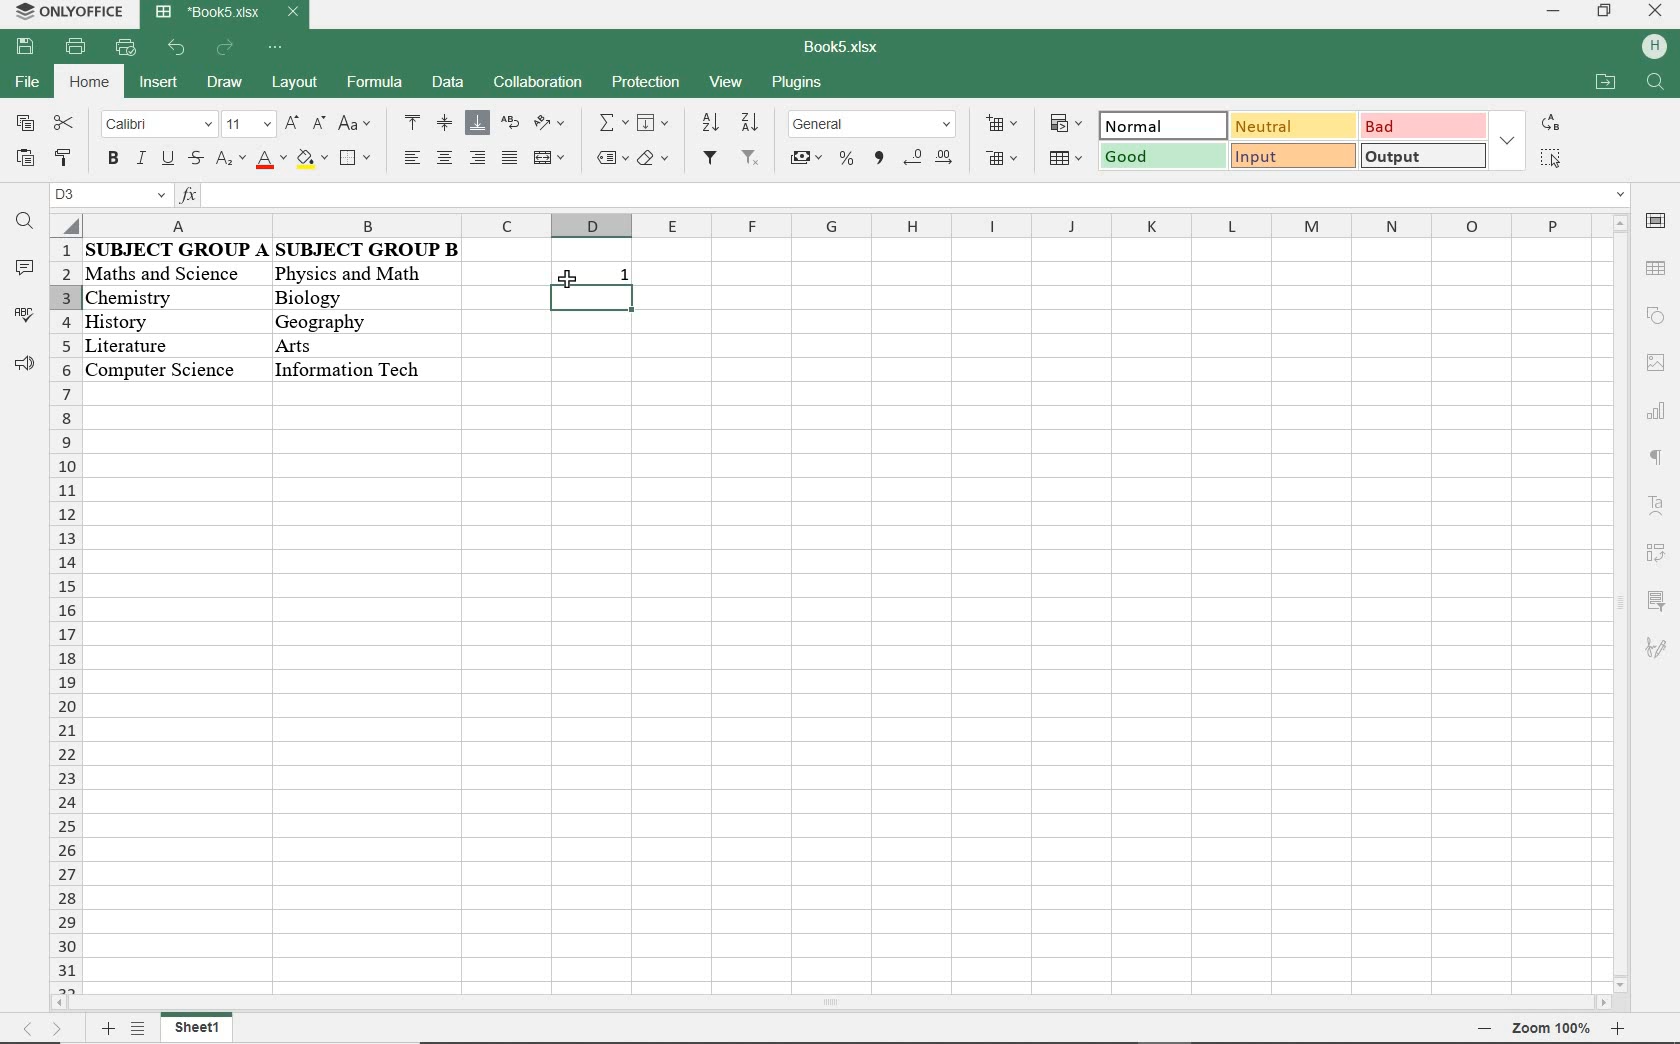  What do you see at coordinates (64, 122) in the screenshot?
I see `cut` at bounding box center [64, 122].